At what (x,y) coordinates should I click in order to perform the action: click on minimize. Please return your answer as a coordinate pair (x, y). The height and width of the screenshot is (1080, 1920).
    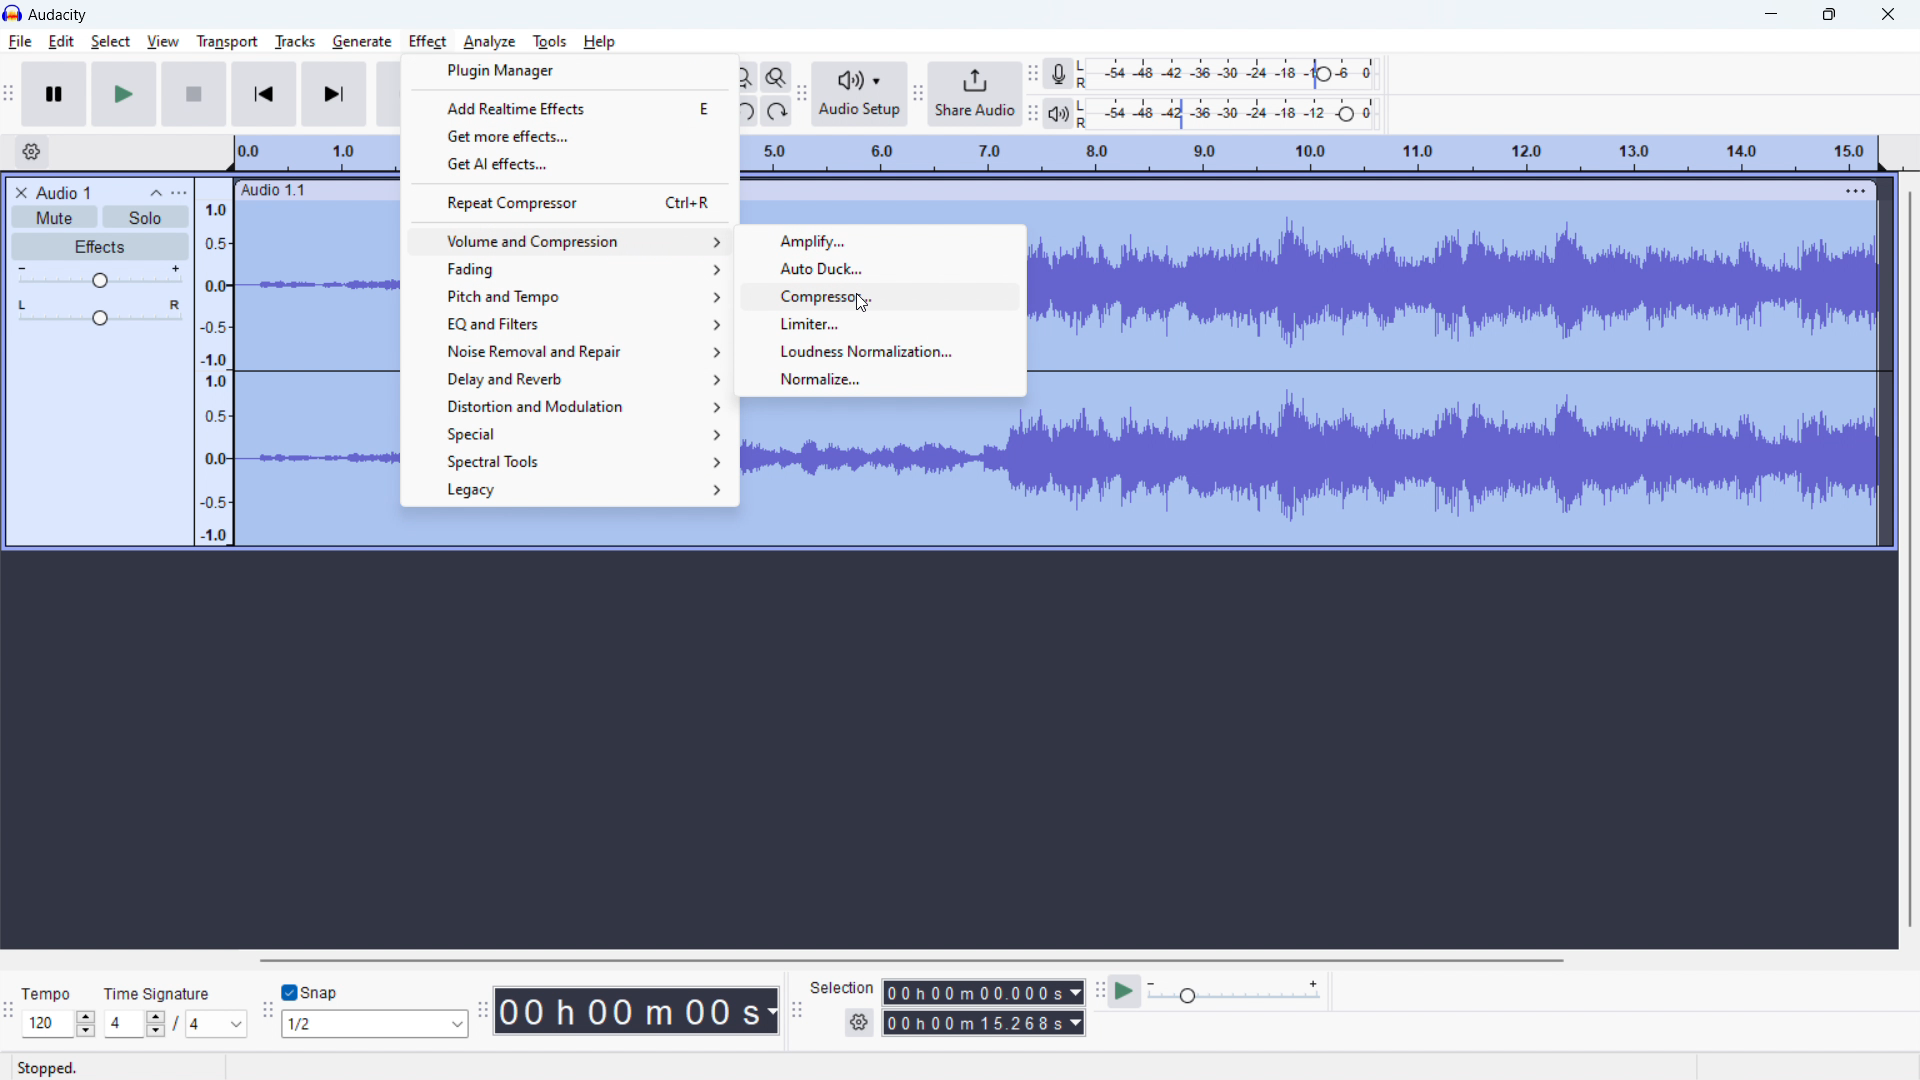
    Looking at the image, I should click on (1770, 14).